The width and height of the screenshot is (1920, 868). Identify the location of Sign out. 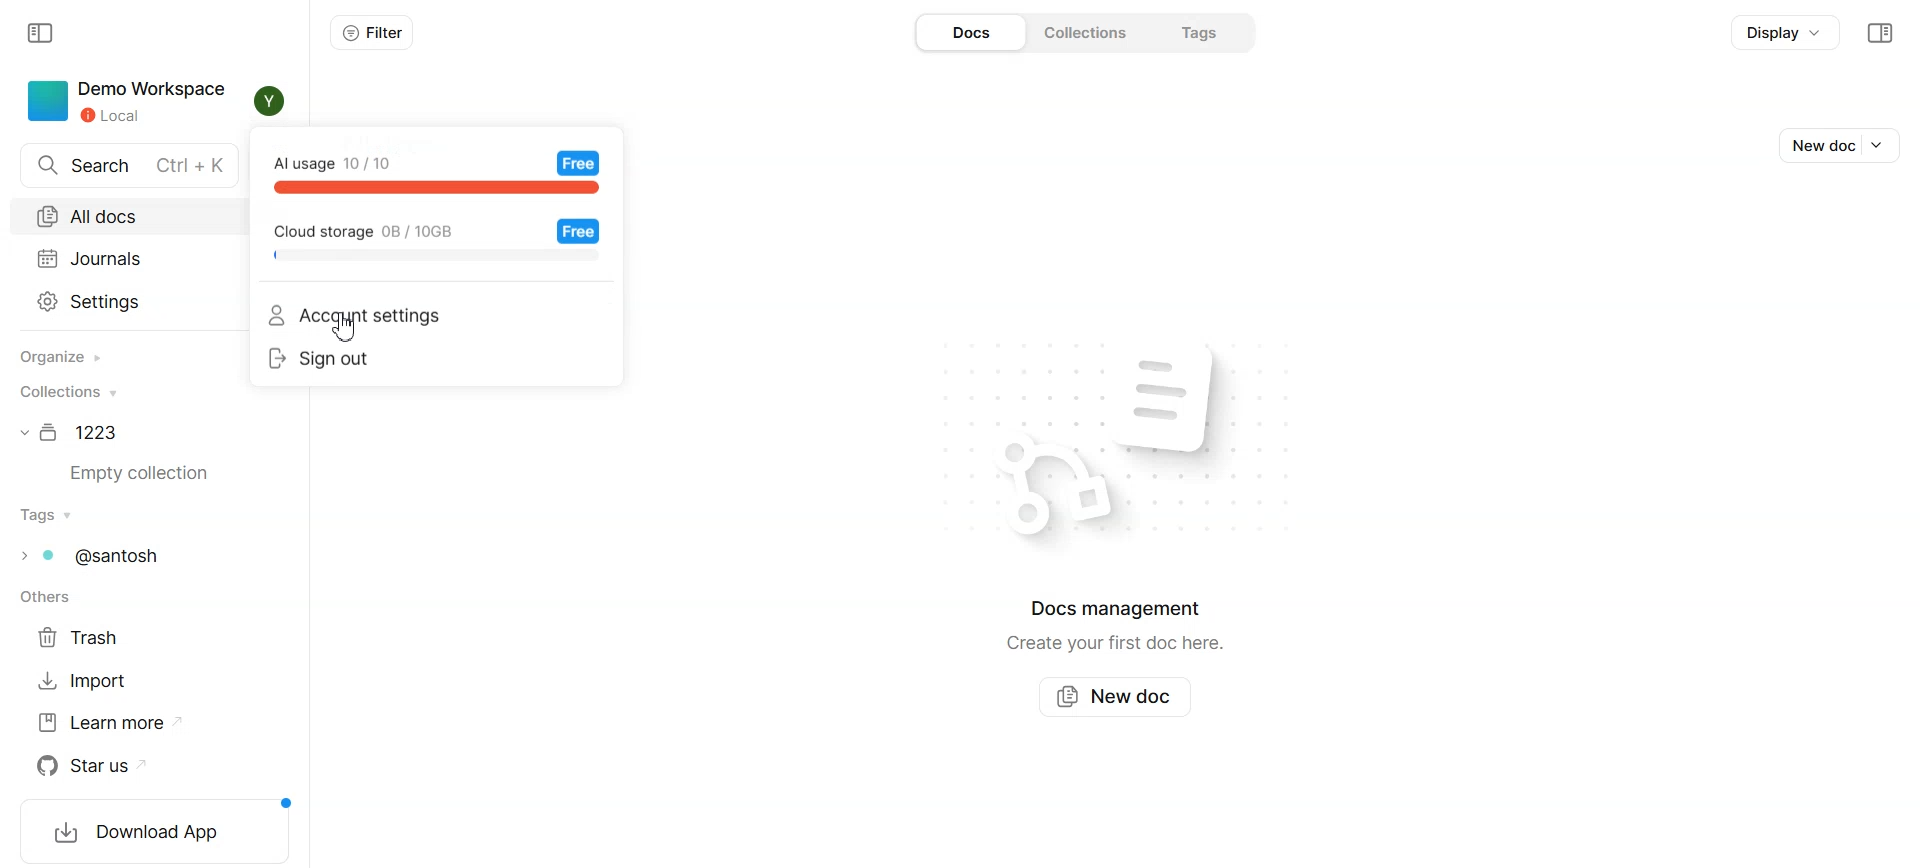
(433, 360).